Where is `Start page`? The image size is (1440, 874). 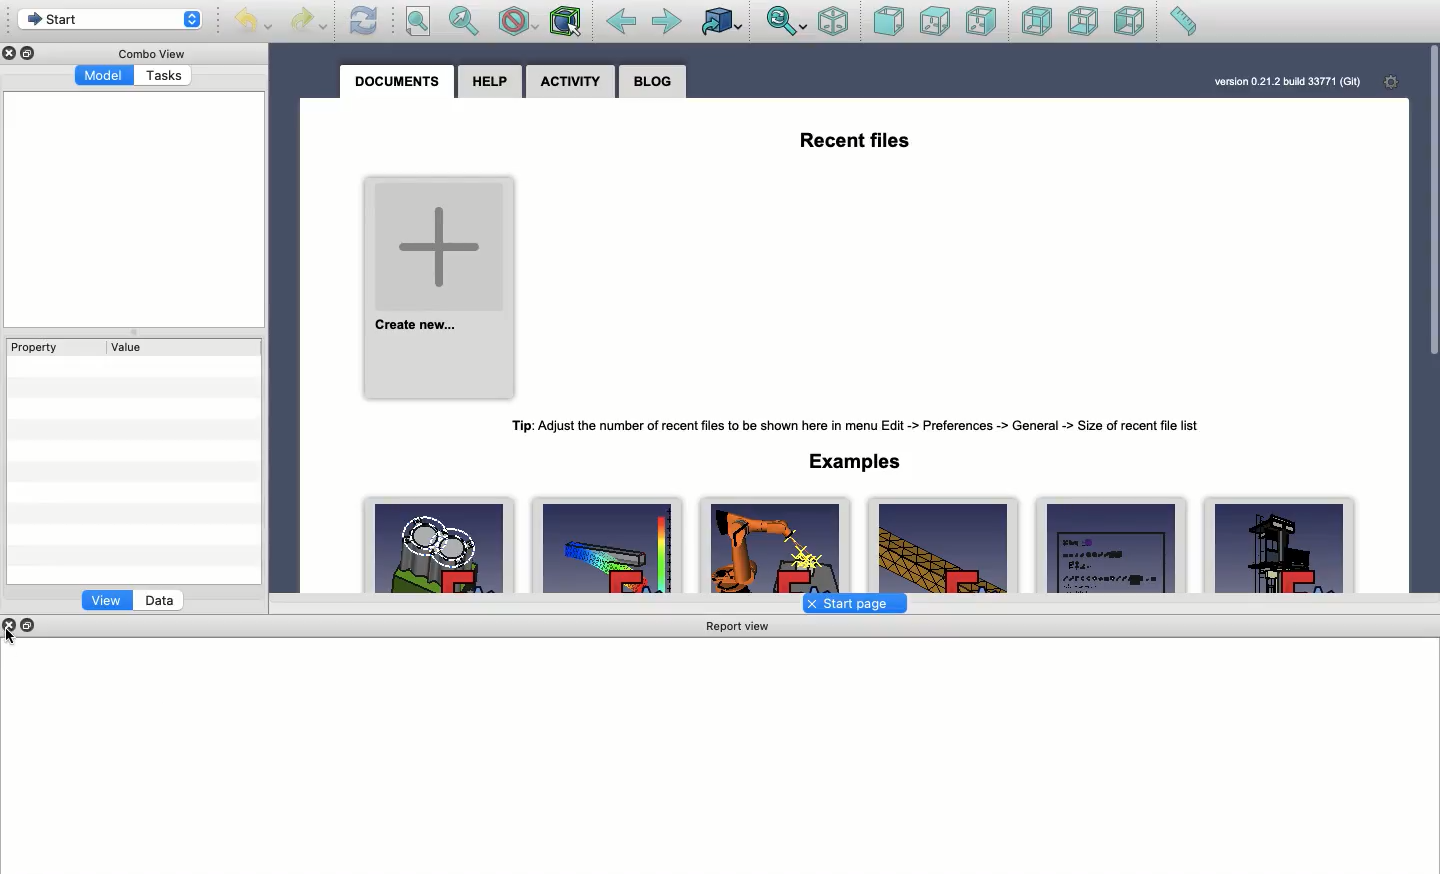 Start page is located at coordinates (854, 604).